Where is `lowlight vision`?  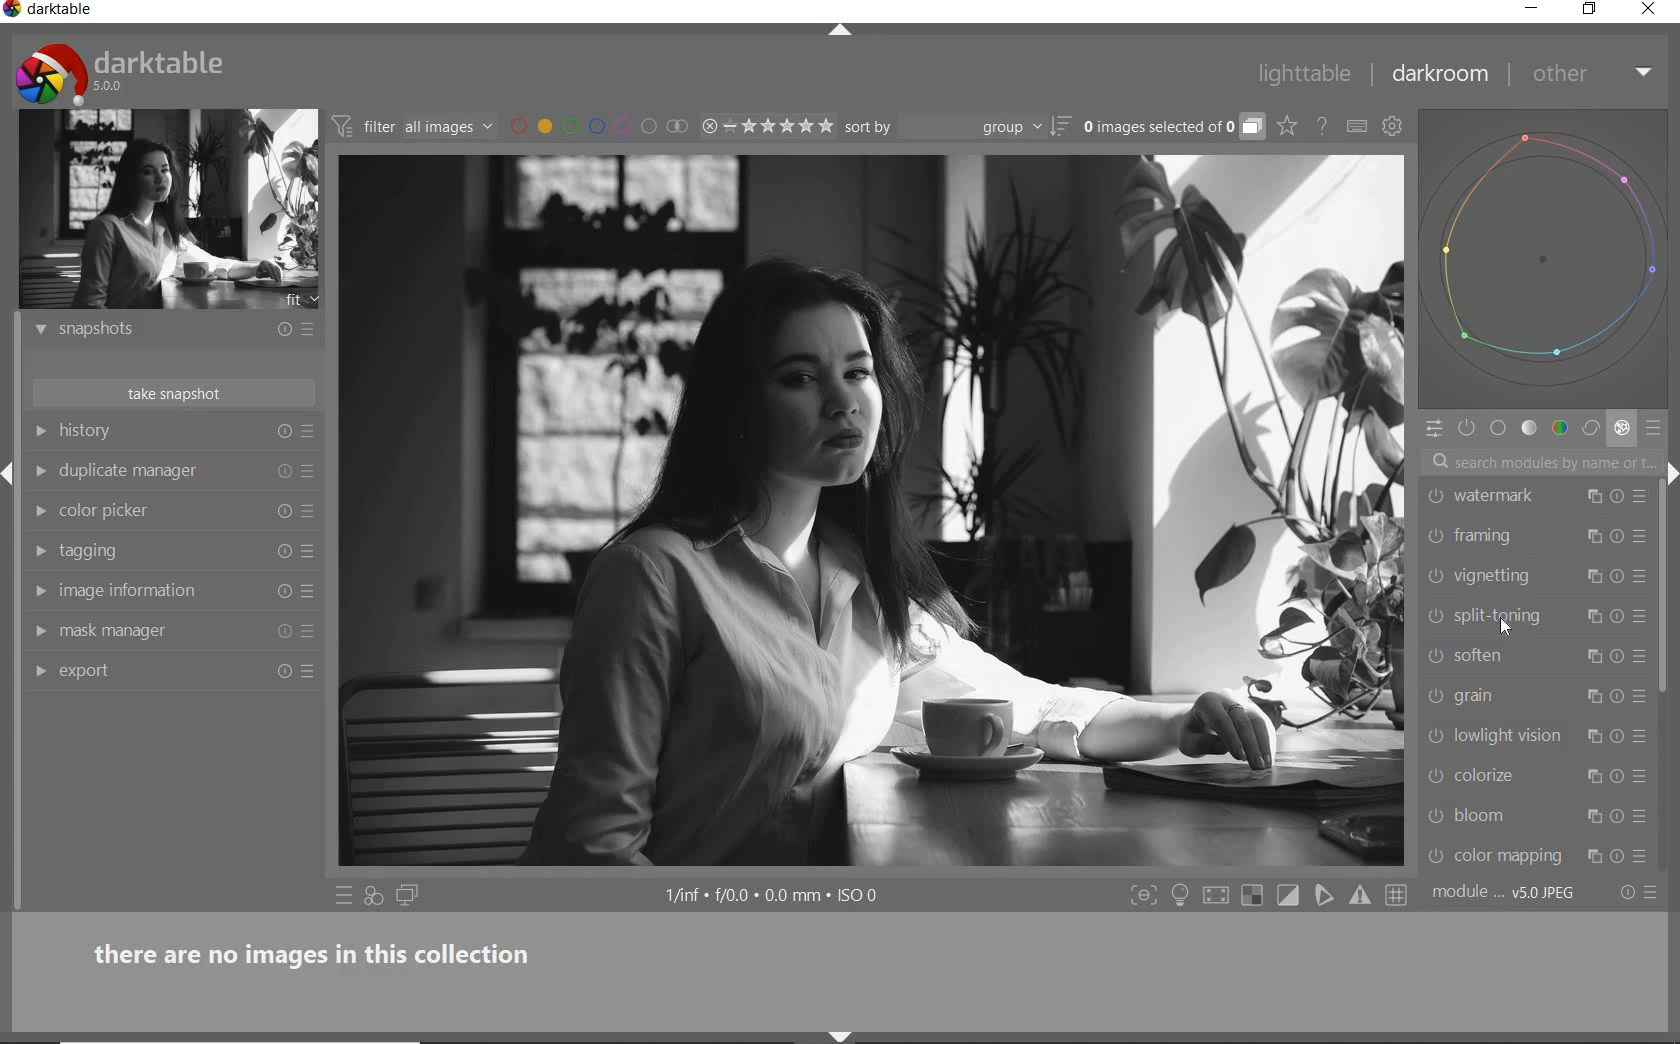 lowlight vision is located at coordinates (1512, 734).